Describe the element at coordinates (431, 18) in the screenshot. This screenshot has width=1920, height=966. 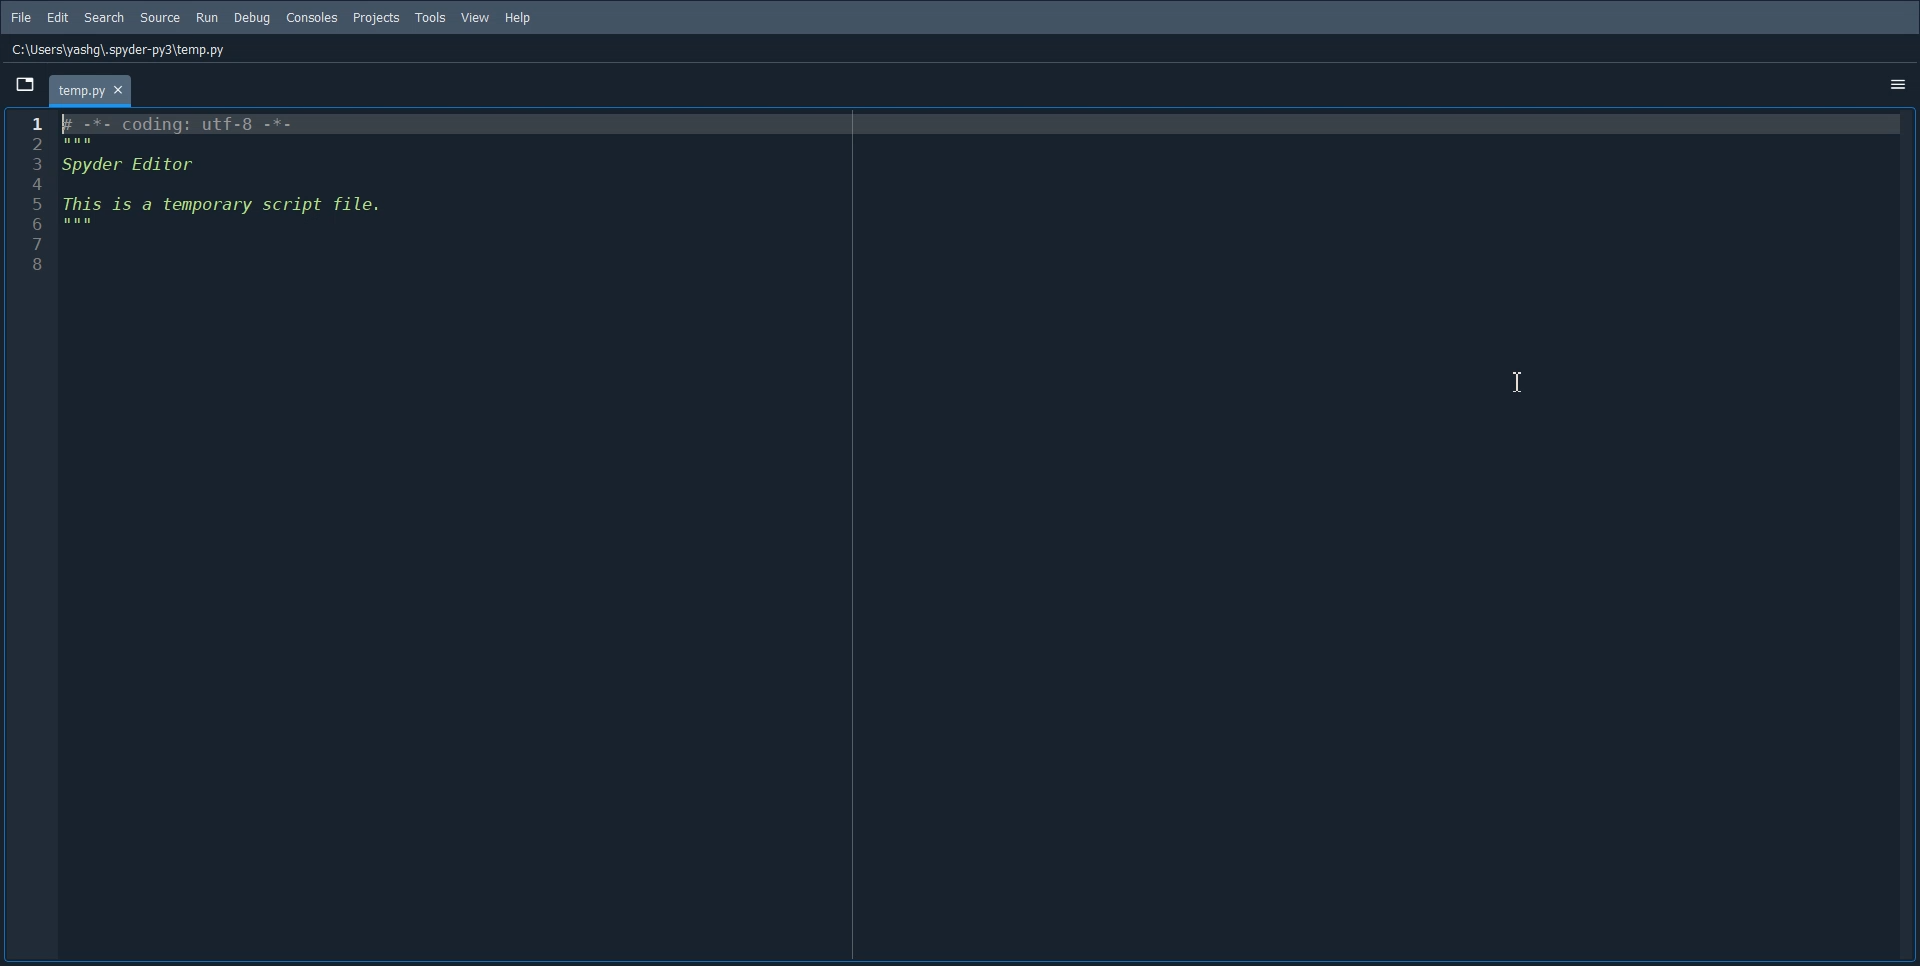
I see `Tools` at that location.